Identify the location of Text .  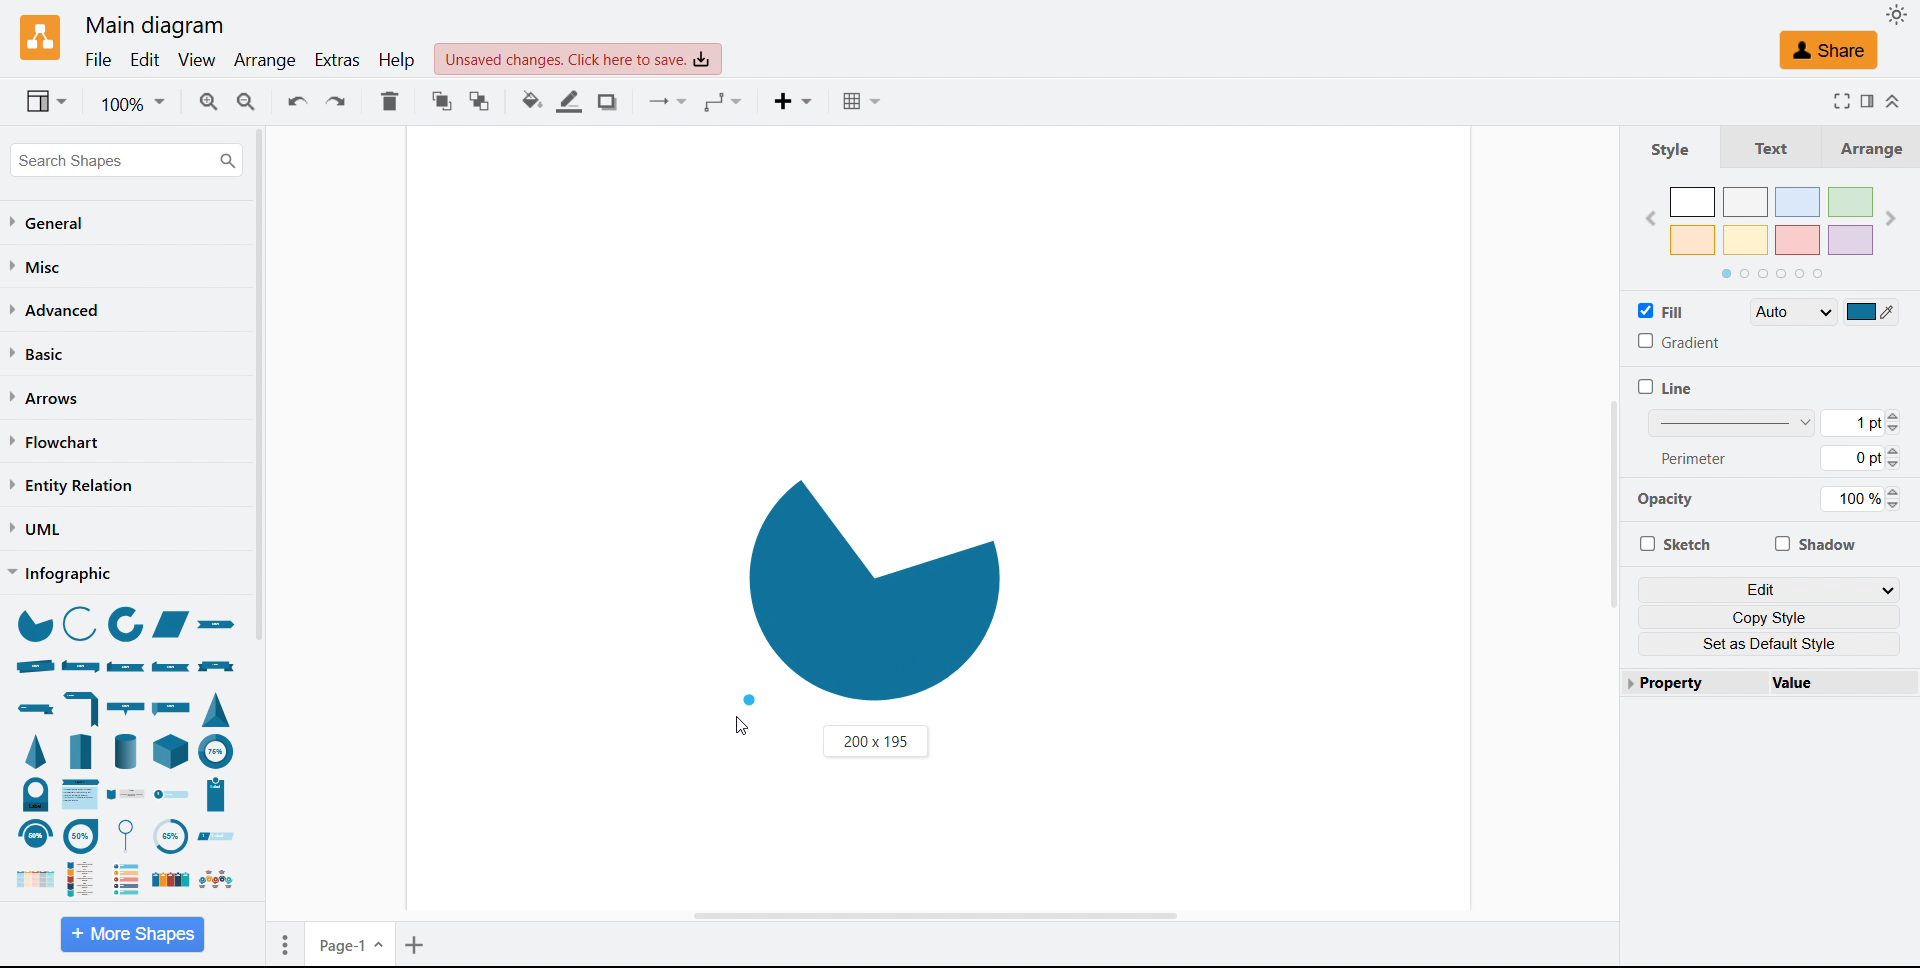
(1763, 146).